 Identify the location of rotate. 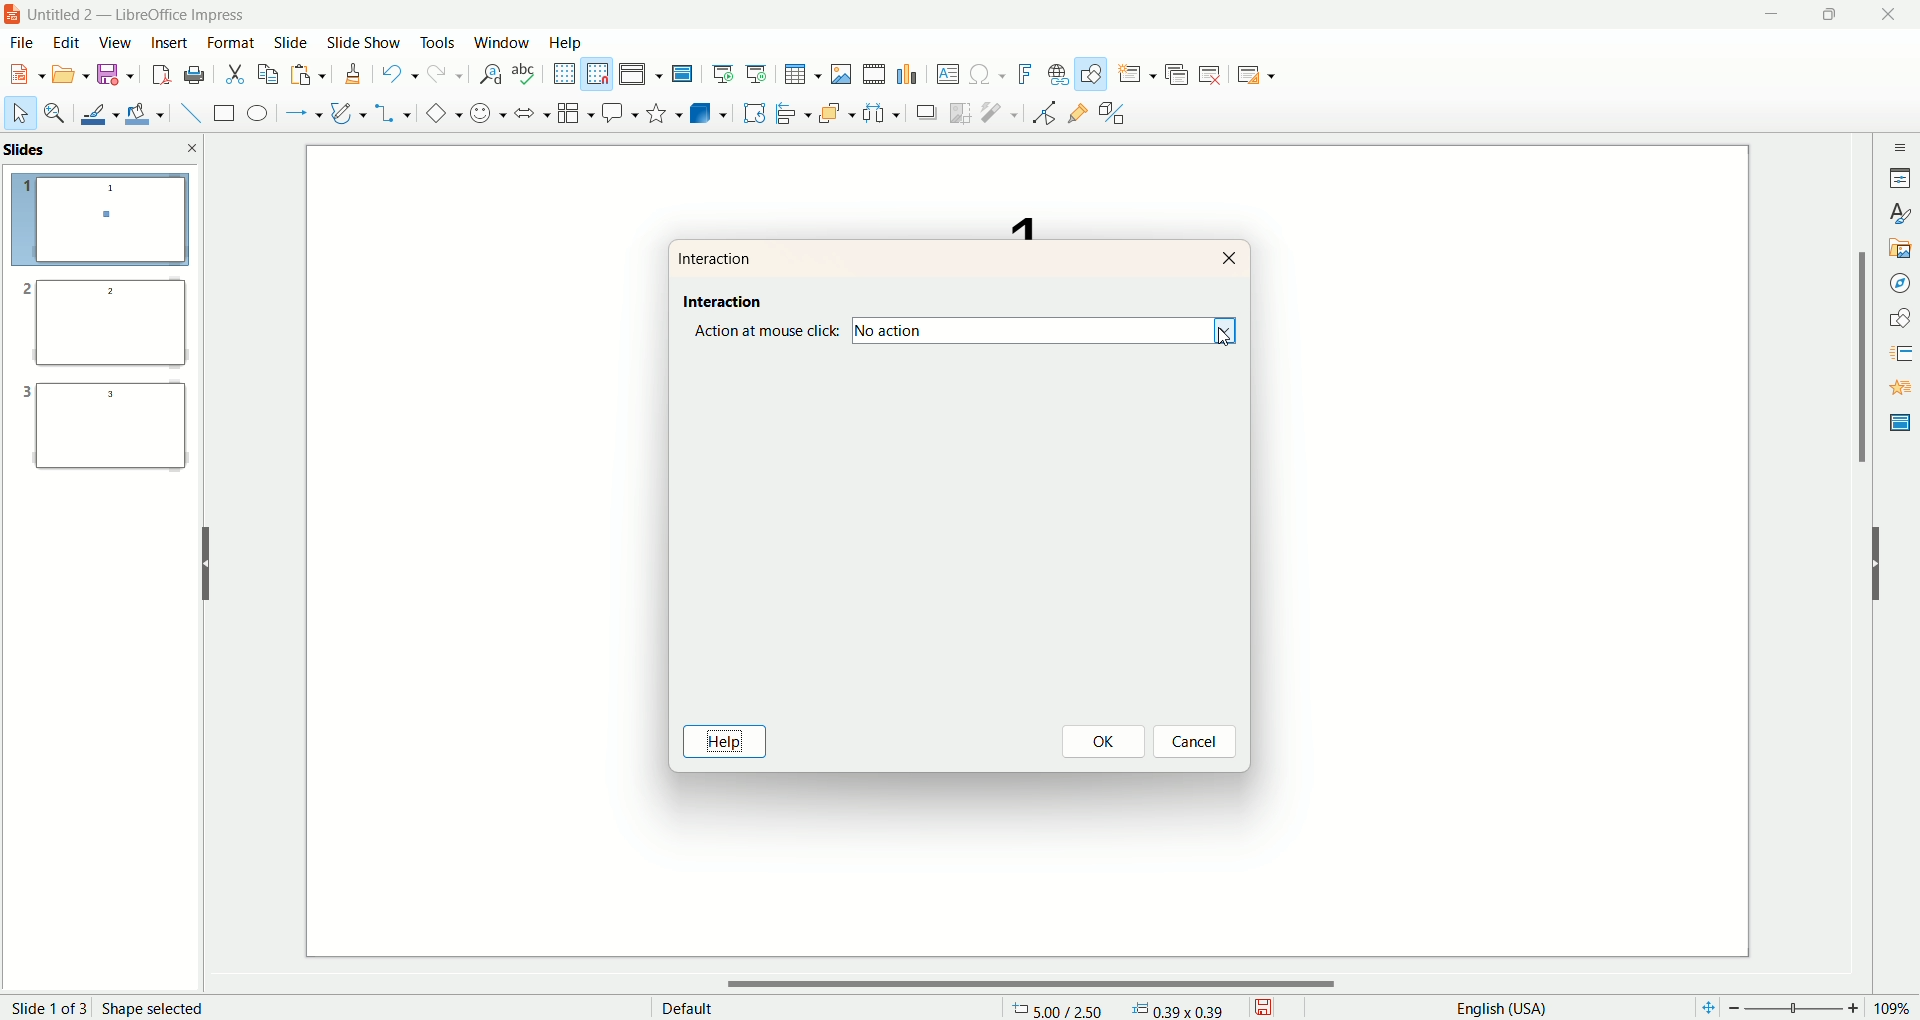
(754, 112).